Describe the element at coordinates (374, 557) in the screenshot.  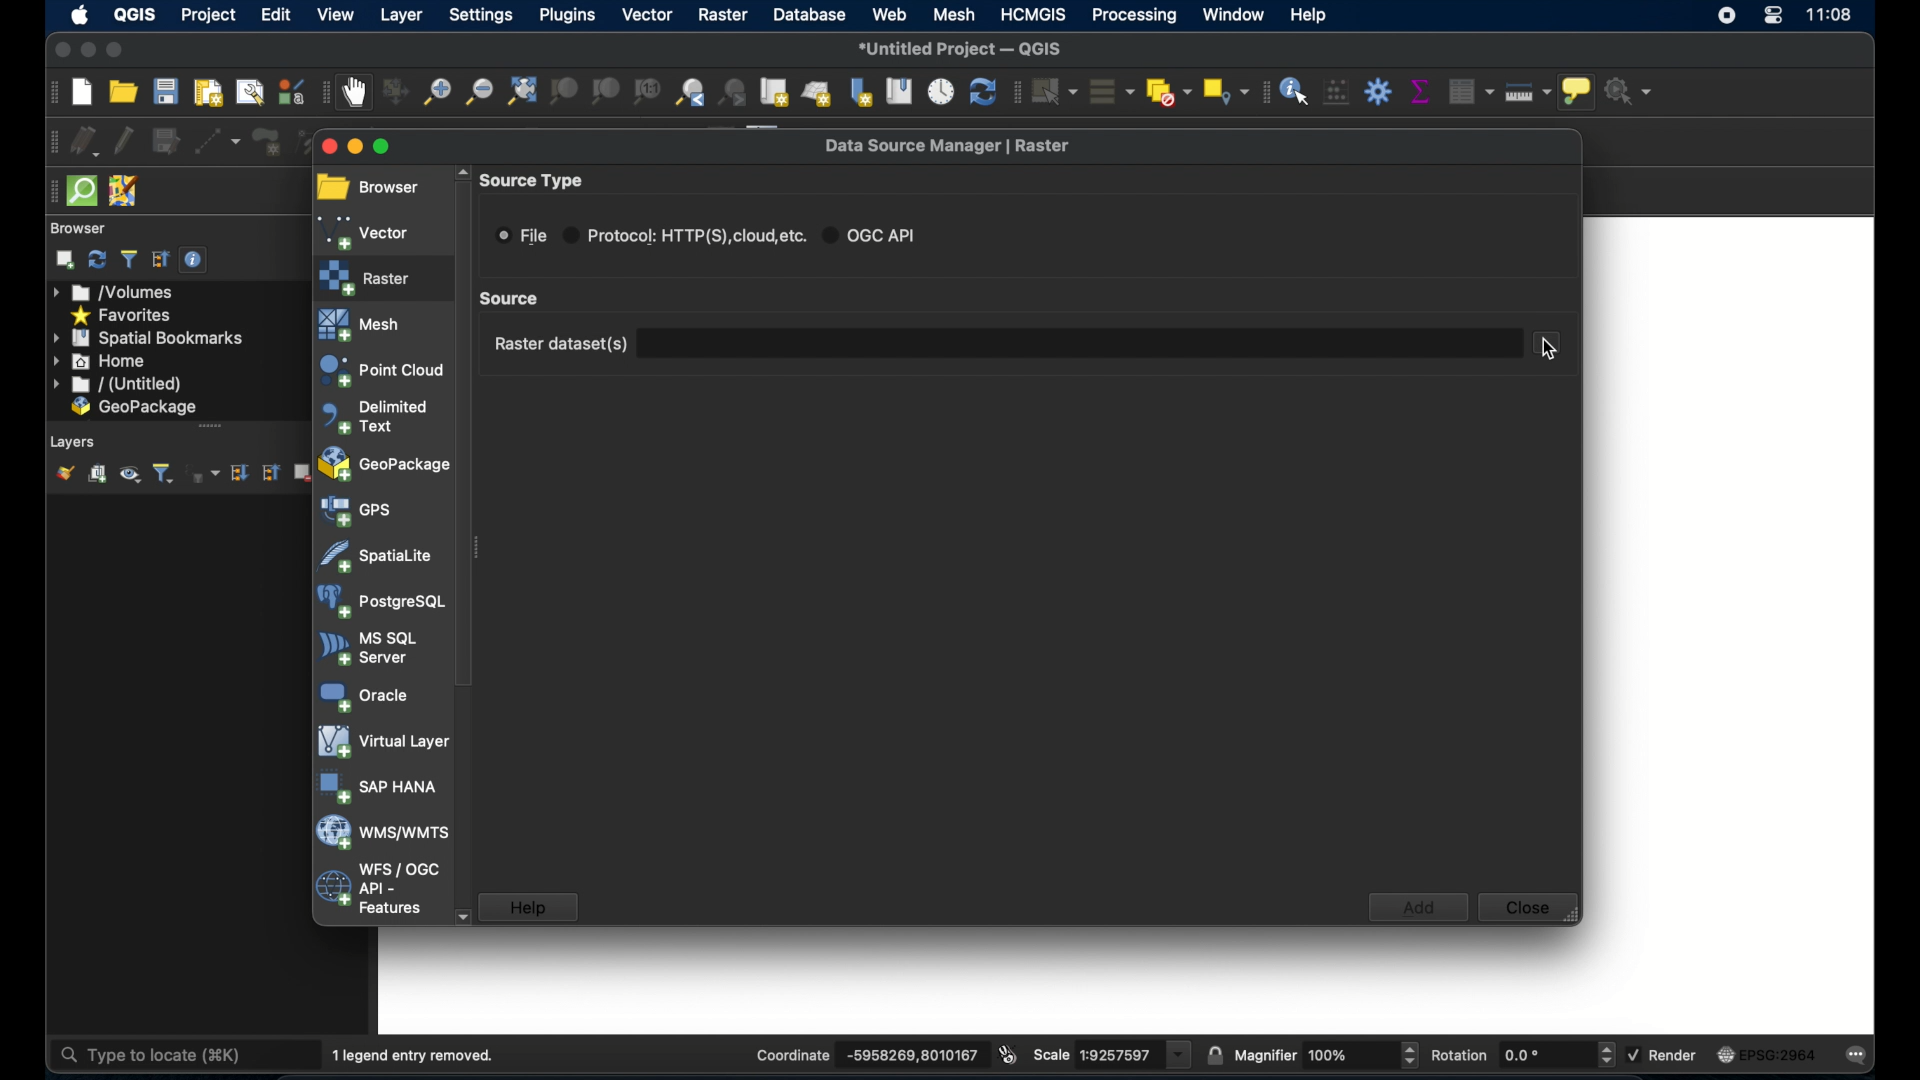
I see `spatiallite` at that location.